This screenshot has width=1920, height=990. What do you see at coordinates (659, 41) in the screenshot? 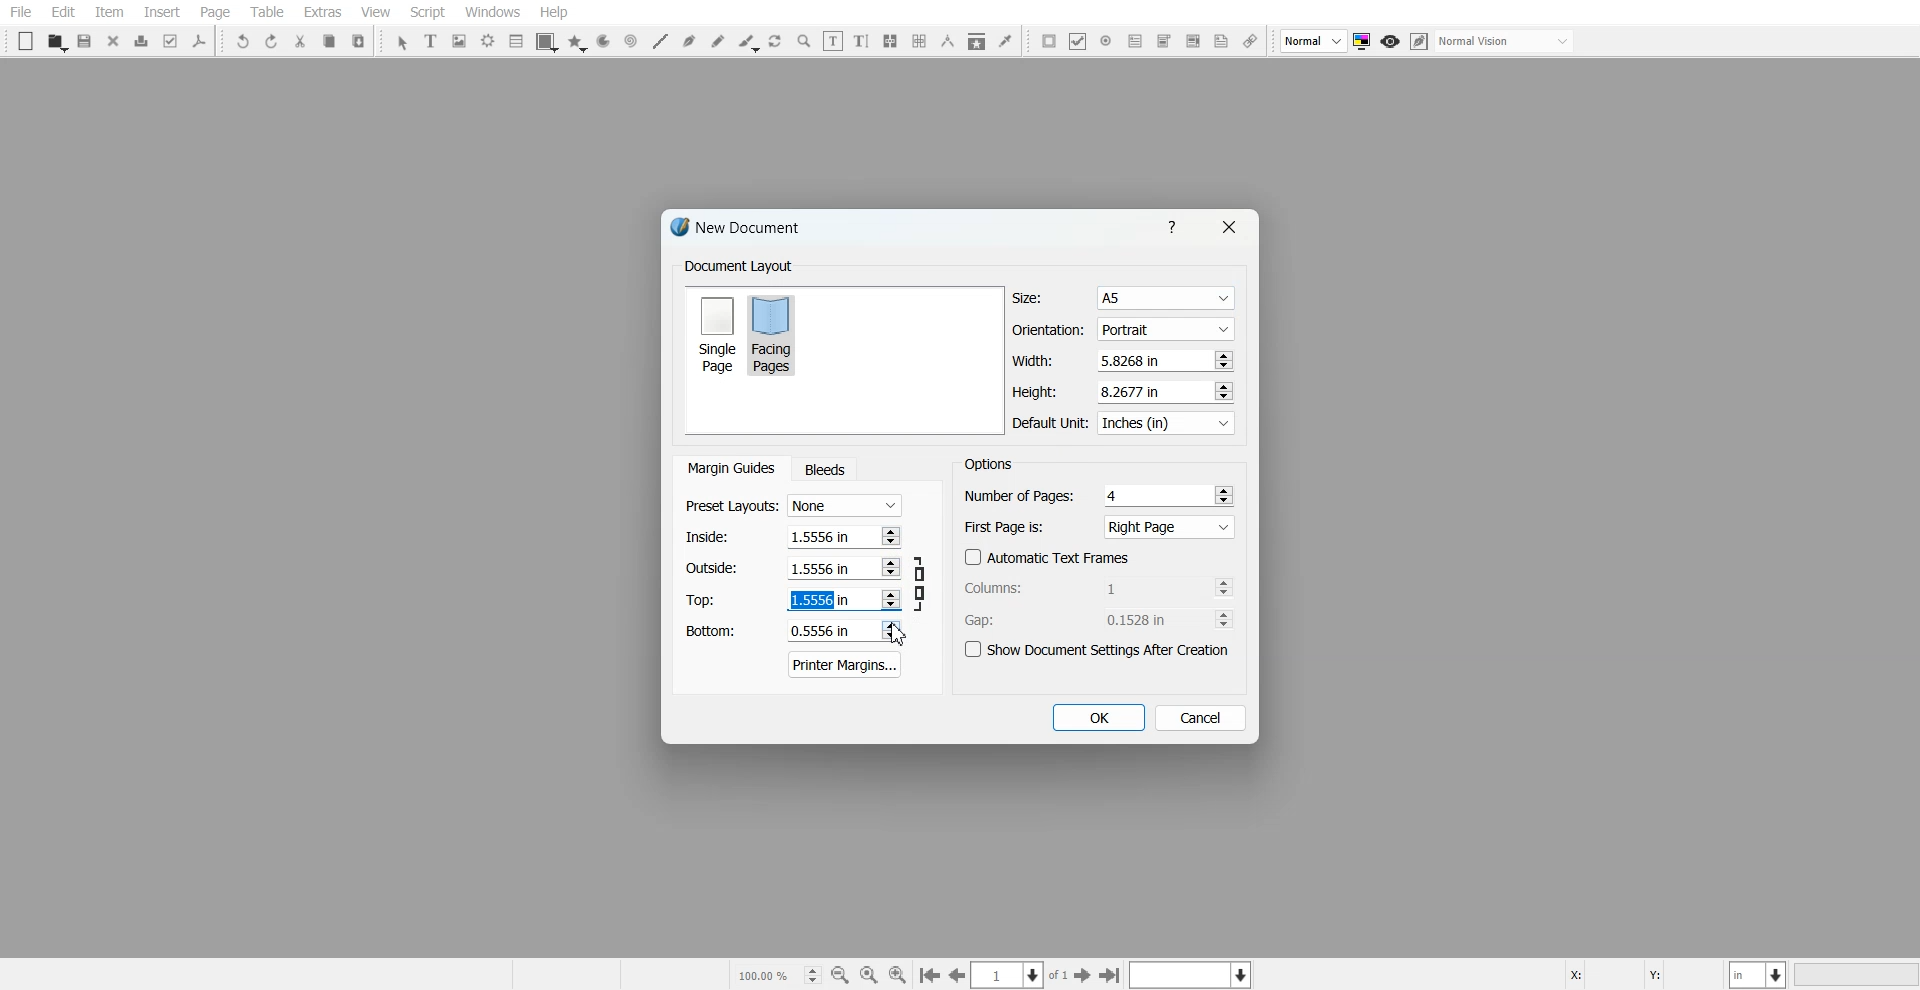
I see `Line` at bounding box center [659, 41].